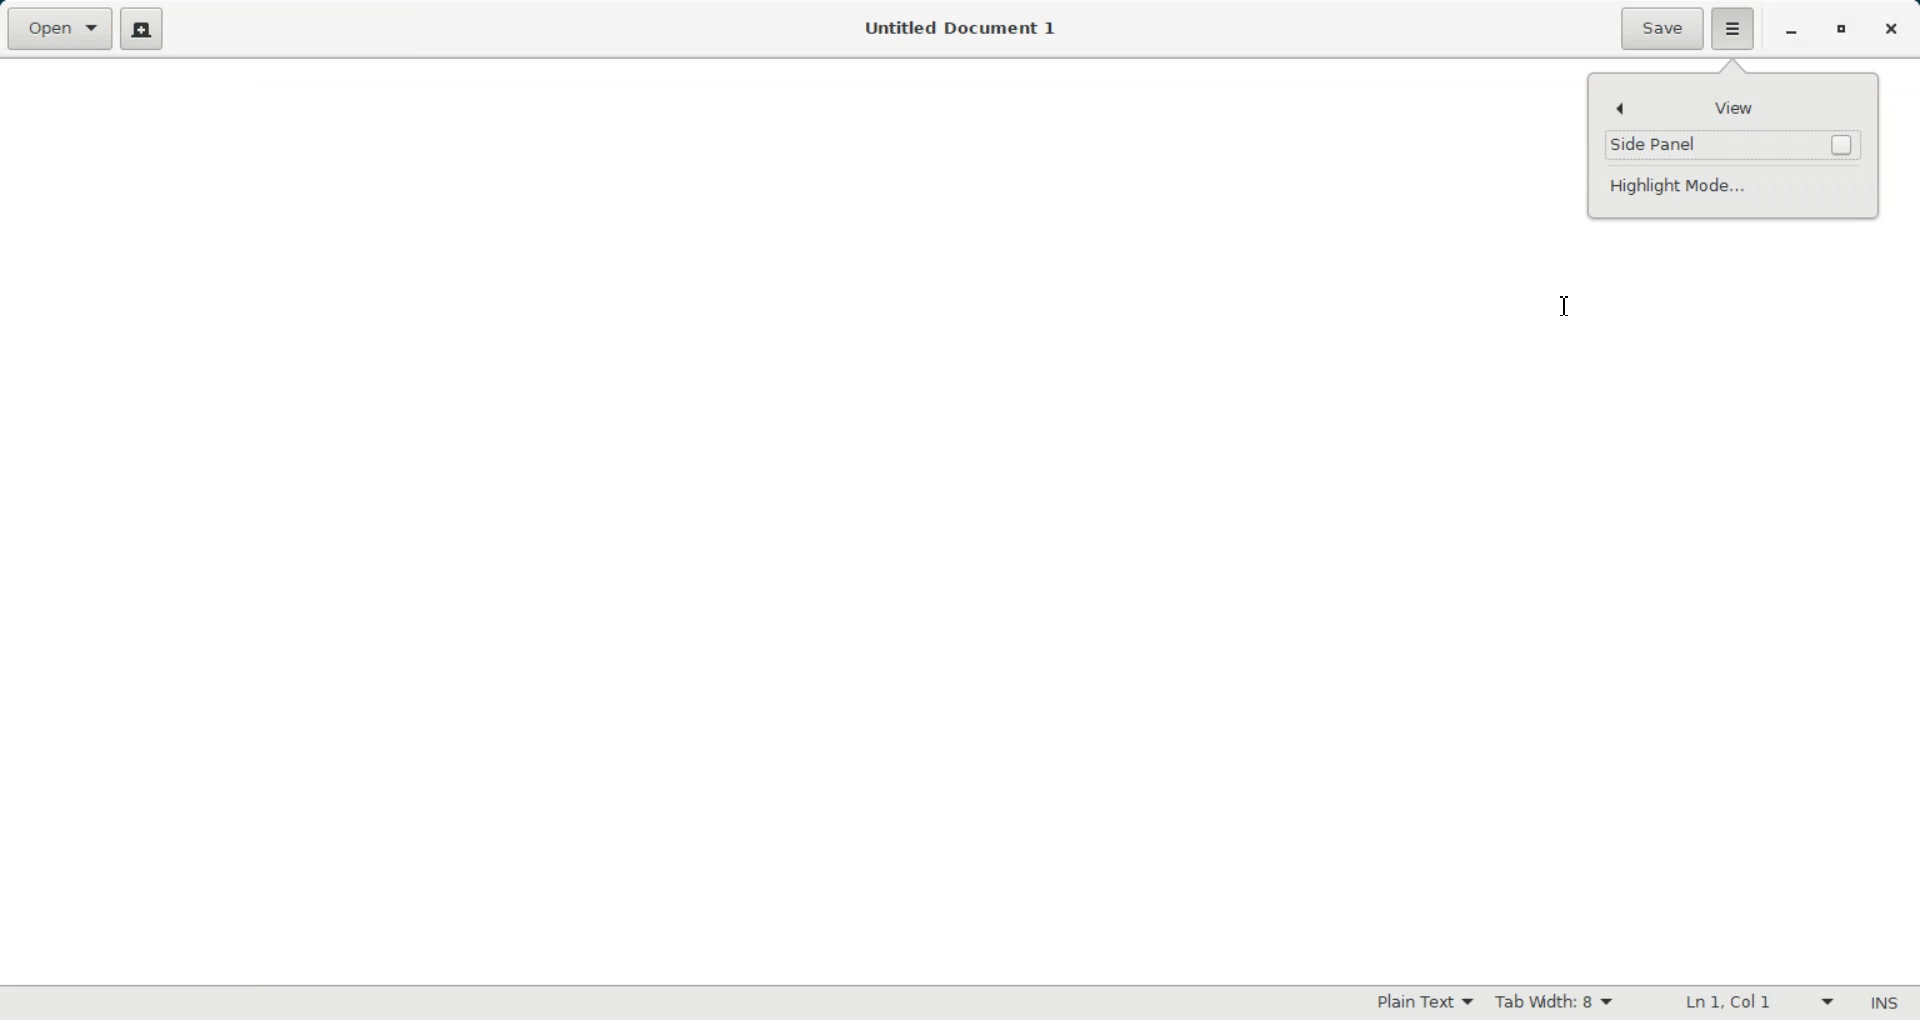 The width and height of the screenshot is (1920, 1020). Describe the element at coordinates (1425, 1003) in the screenshot. I see `Highlighting Mode` at that location.